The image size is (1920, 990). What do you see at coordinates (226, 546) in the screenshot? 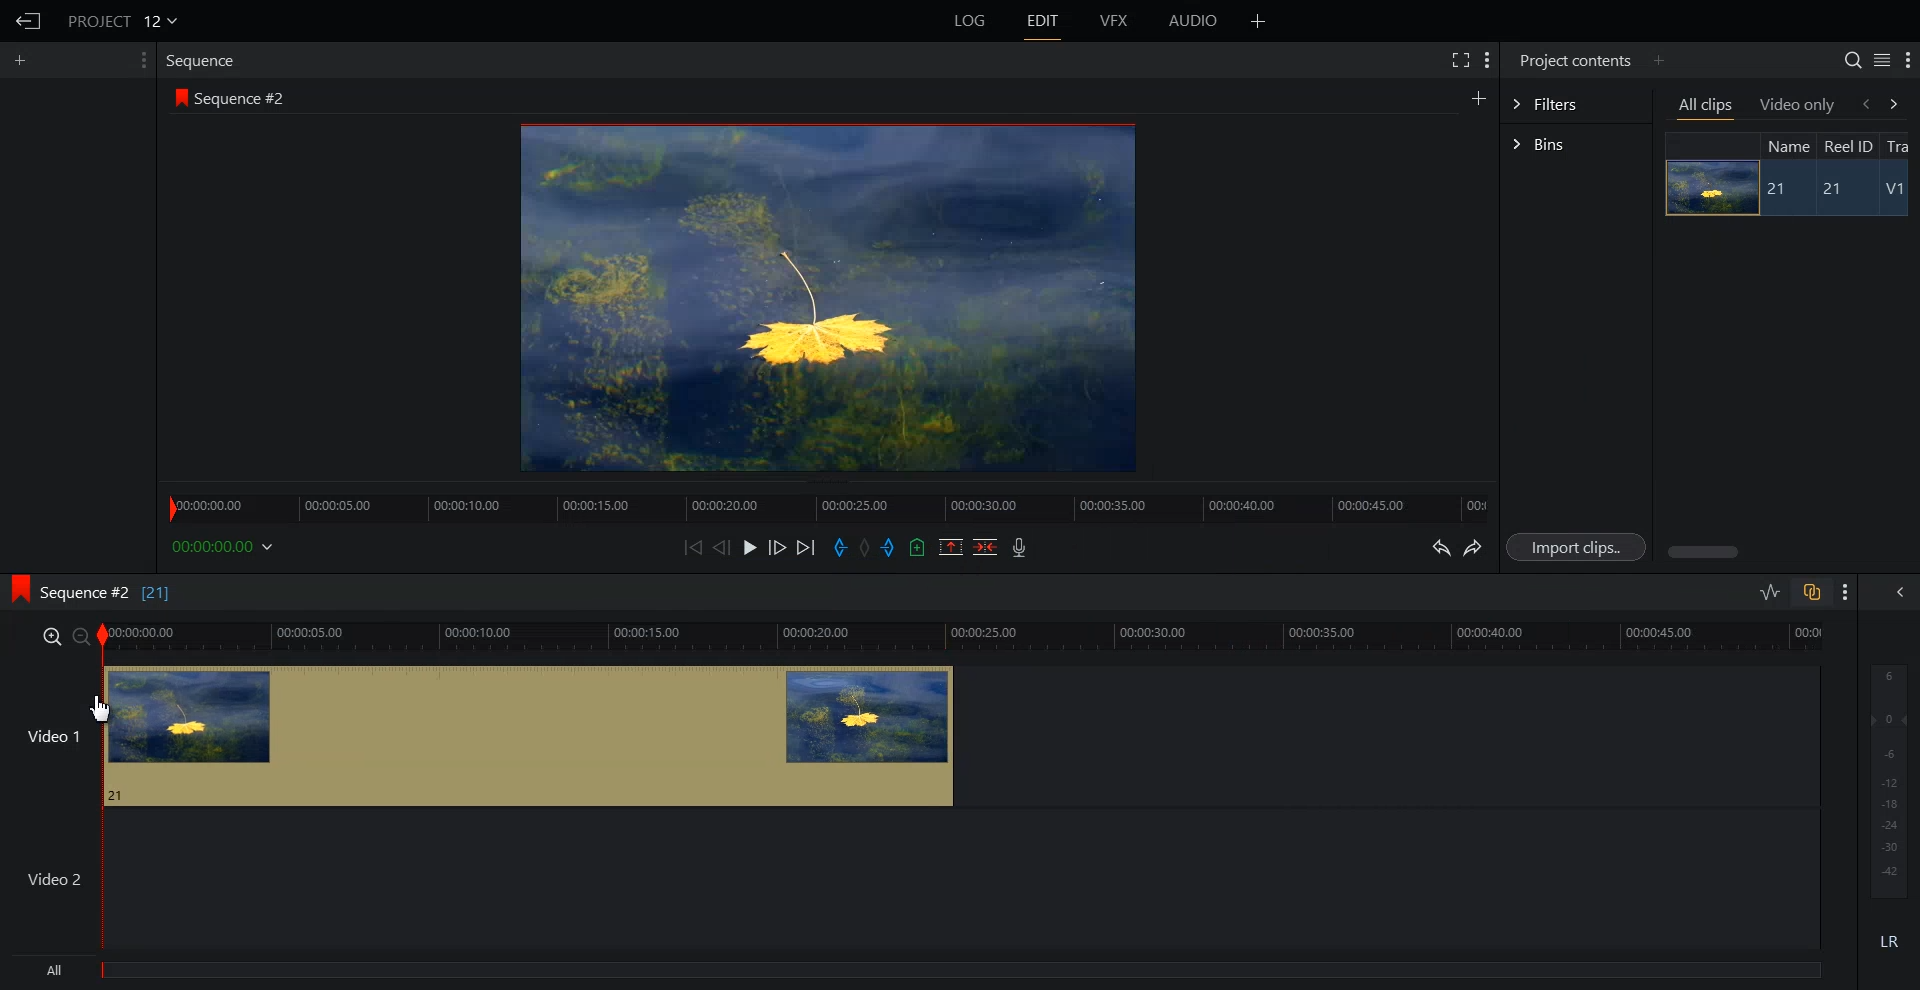
I see `00:00:00.00` at bounding box center [226, 546].